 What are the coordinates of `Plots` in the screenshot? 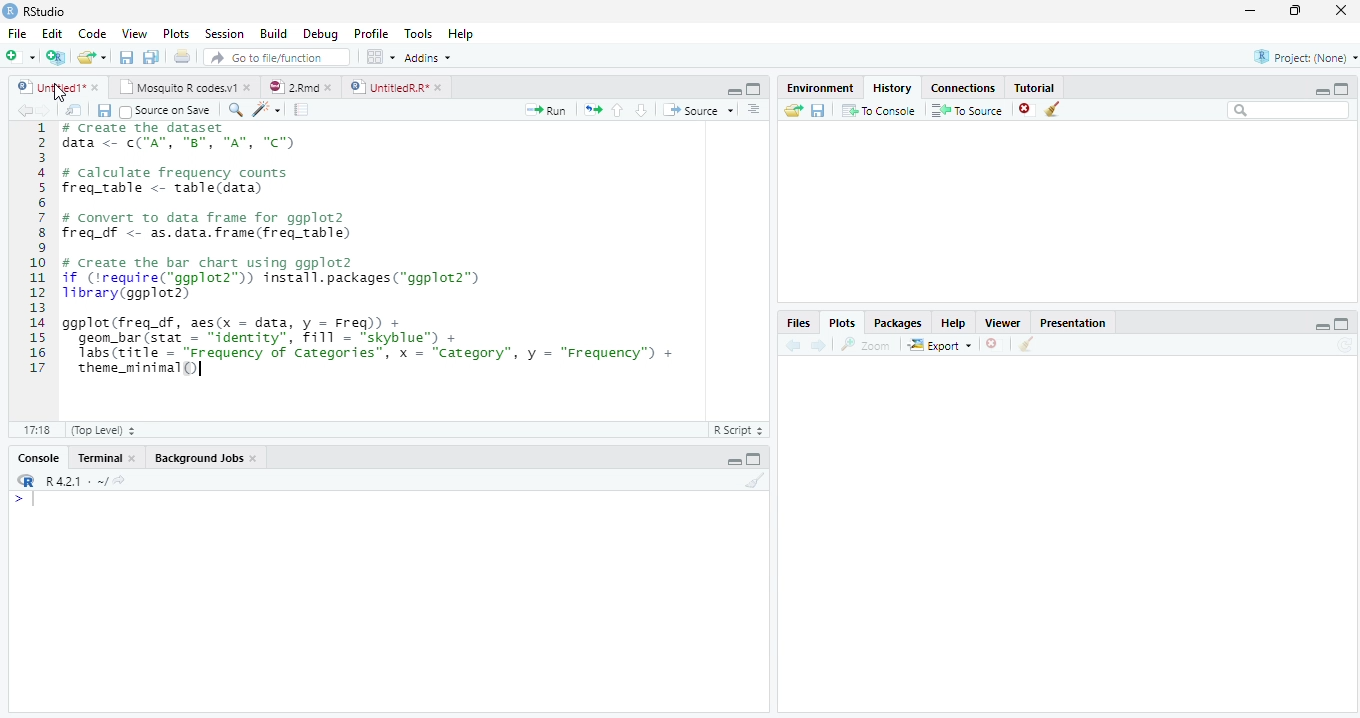 It's located at (177, 35).